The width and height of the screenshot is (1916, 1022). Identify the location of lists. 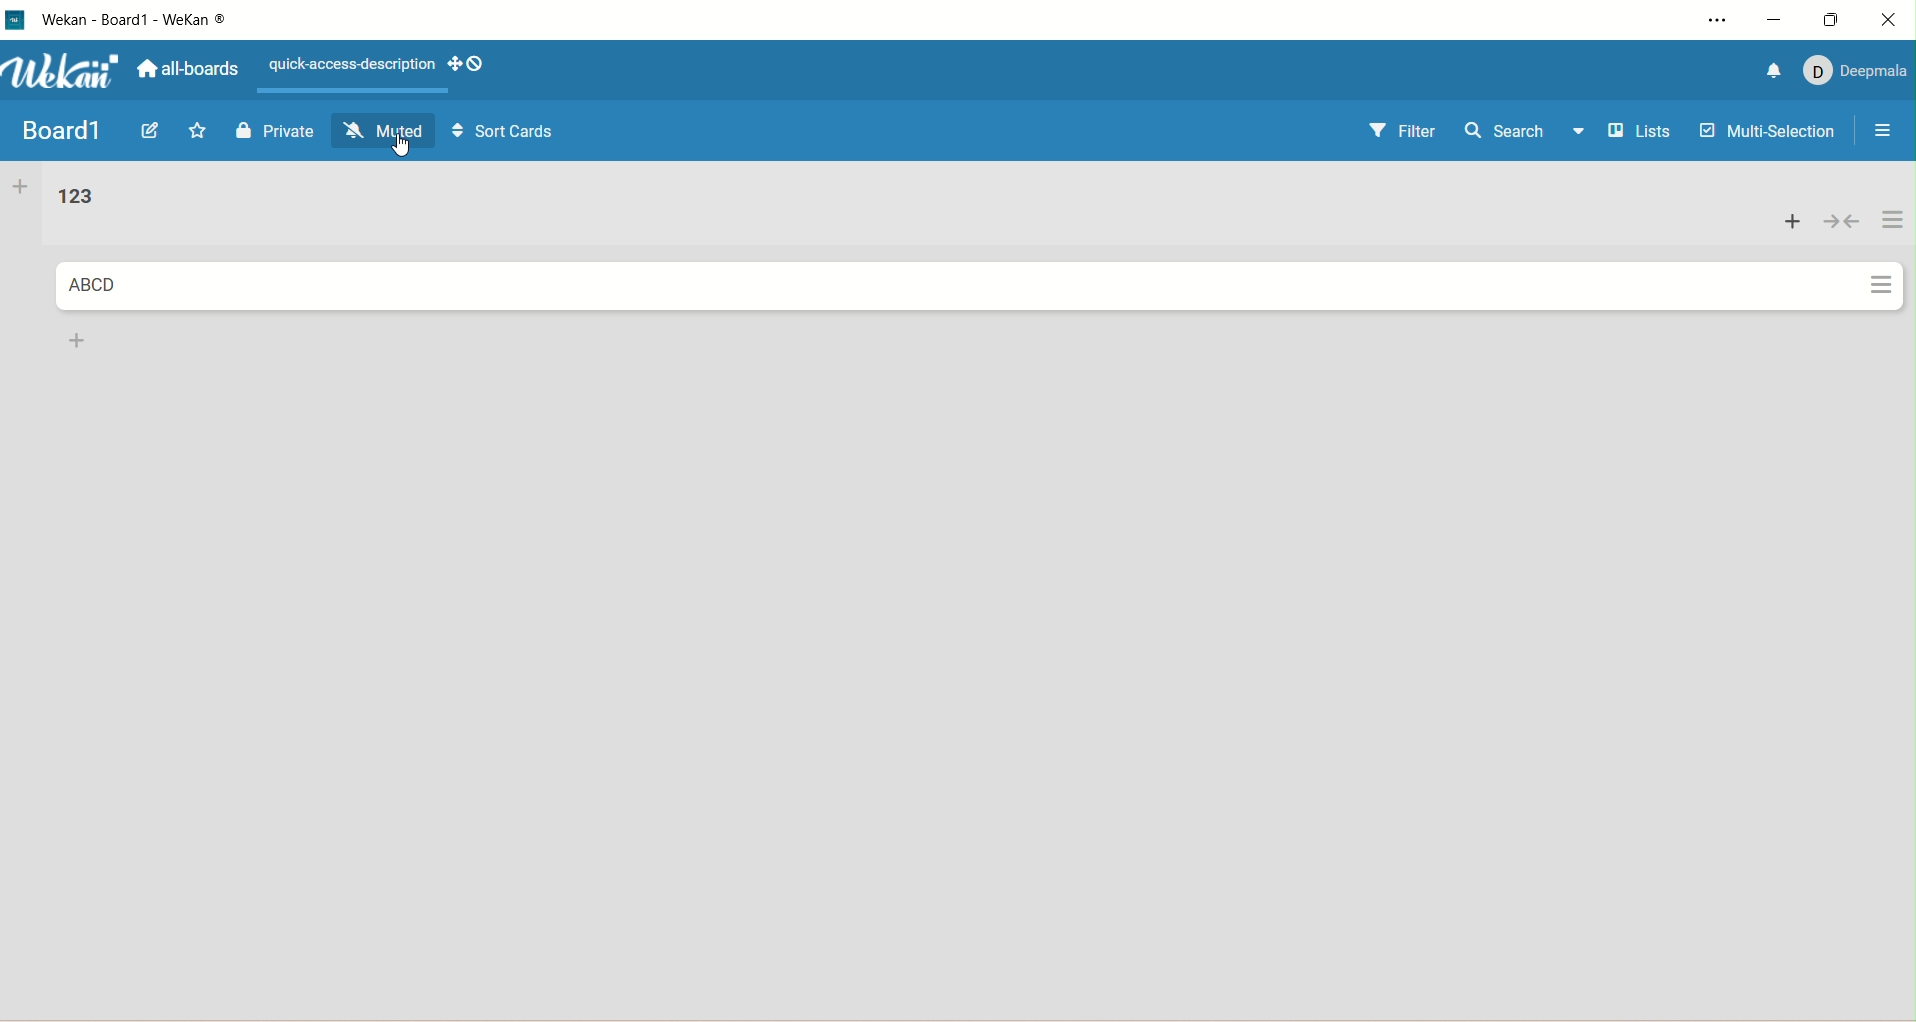
(1628, 133).